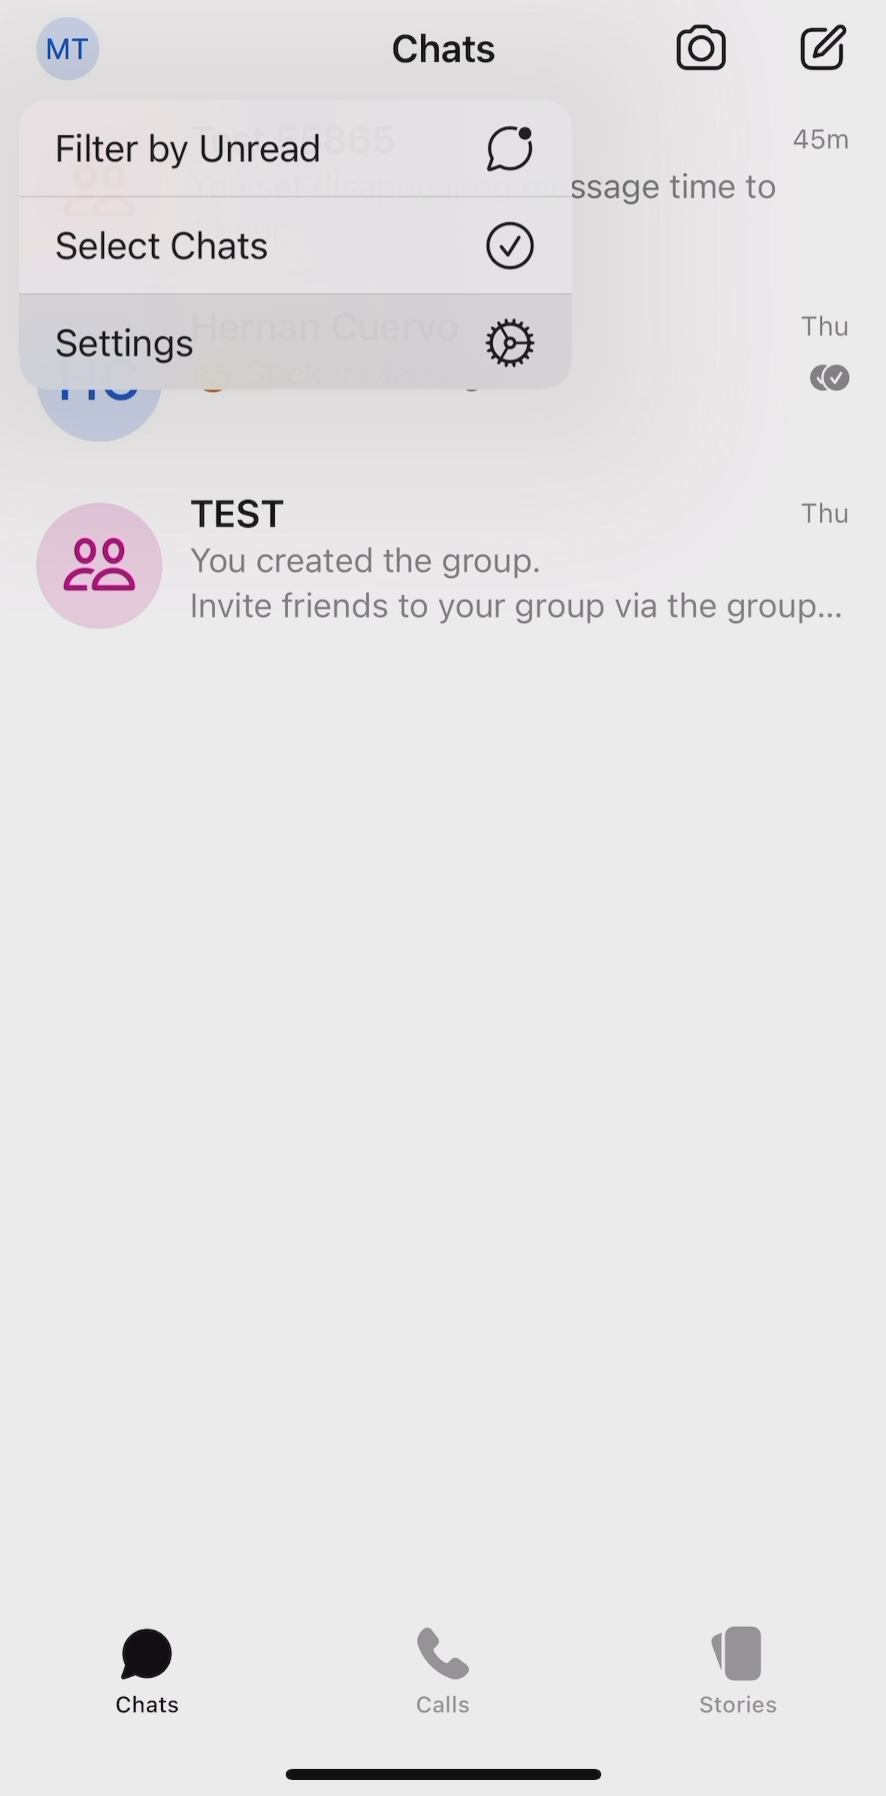  Describe the element at coordinates (821, 44) in the screenshot. I see `new chat` at that location.